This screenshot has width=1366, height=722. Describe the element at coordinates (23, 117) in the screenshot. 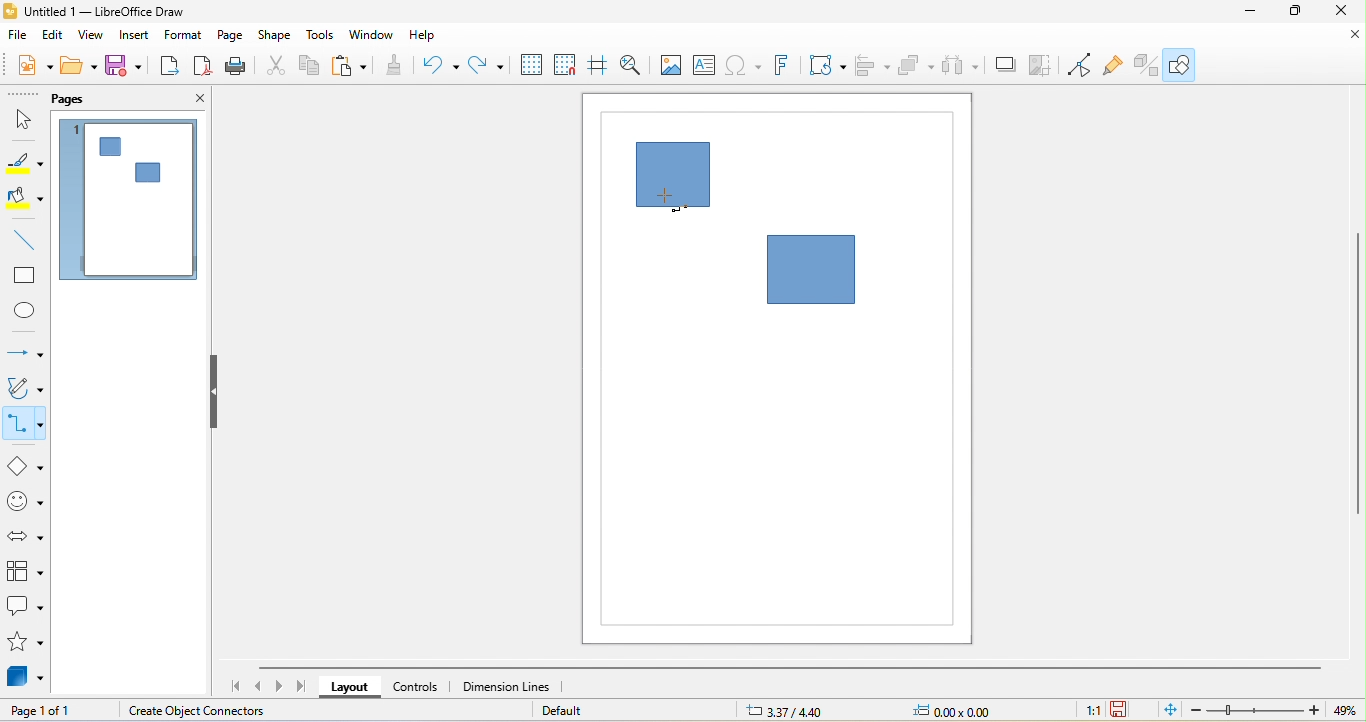

I see `select` at that location.